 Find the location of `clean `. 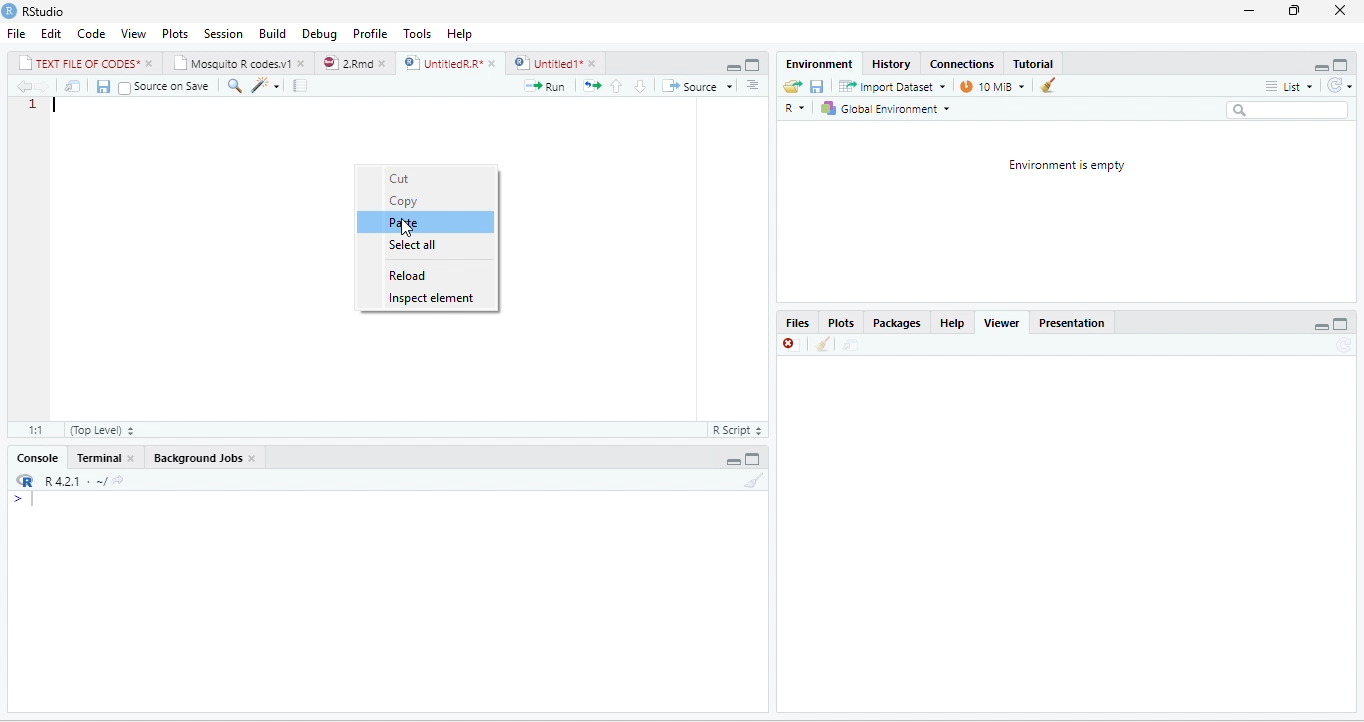

clean  is located at coordinates (823, 346).